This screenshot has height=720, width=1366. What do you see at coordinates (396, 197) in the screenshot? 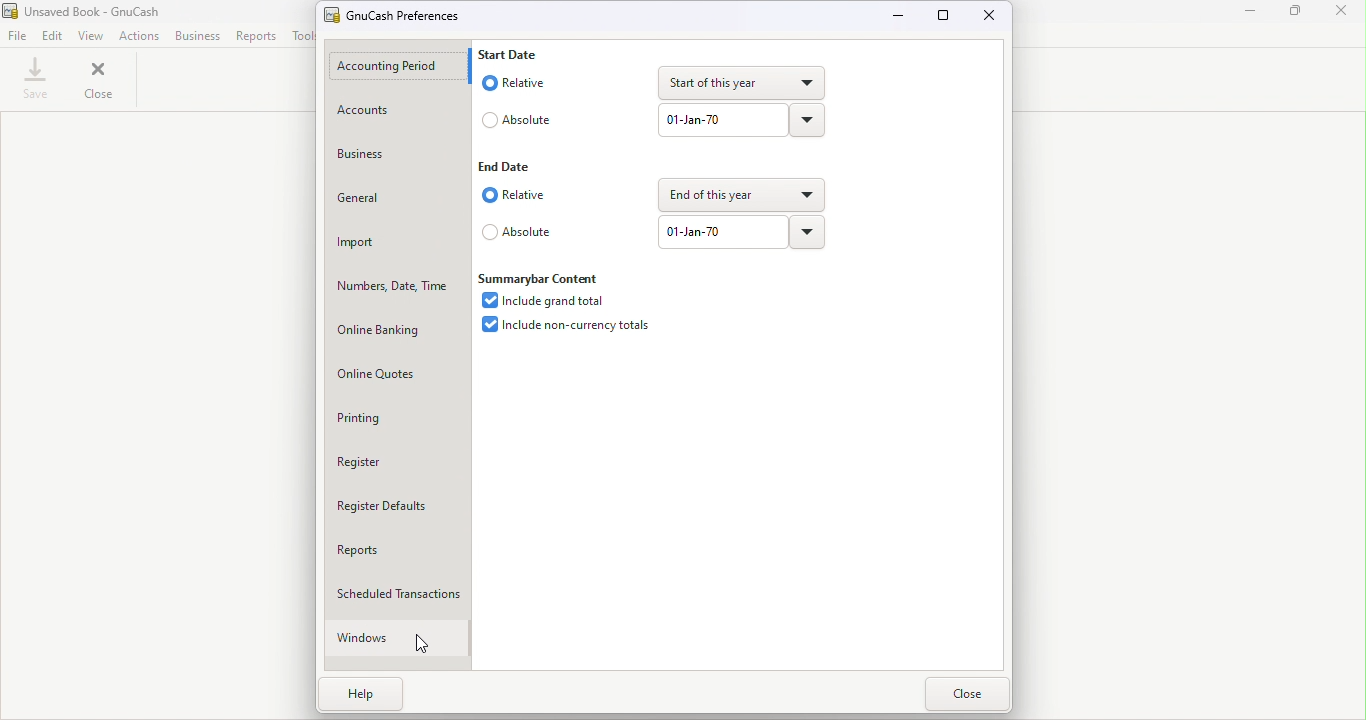
I see `General` at bounding box center [396, 197].